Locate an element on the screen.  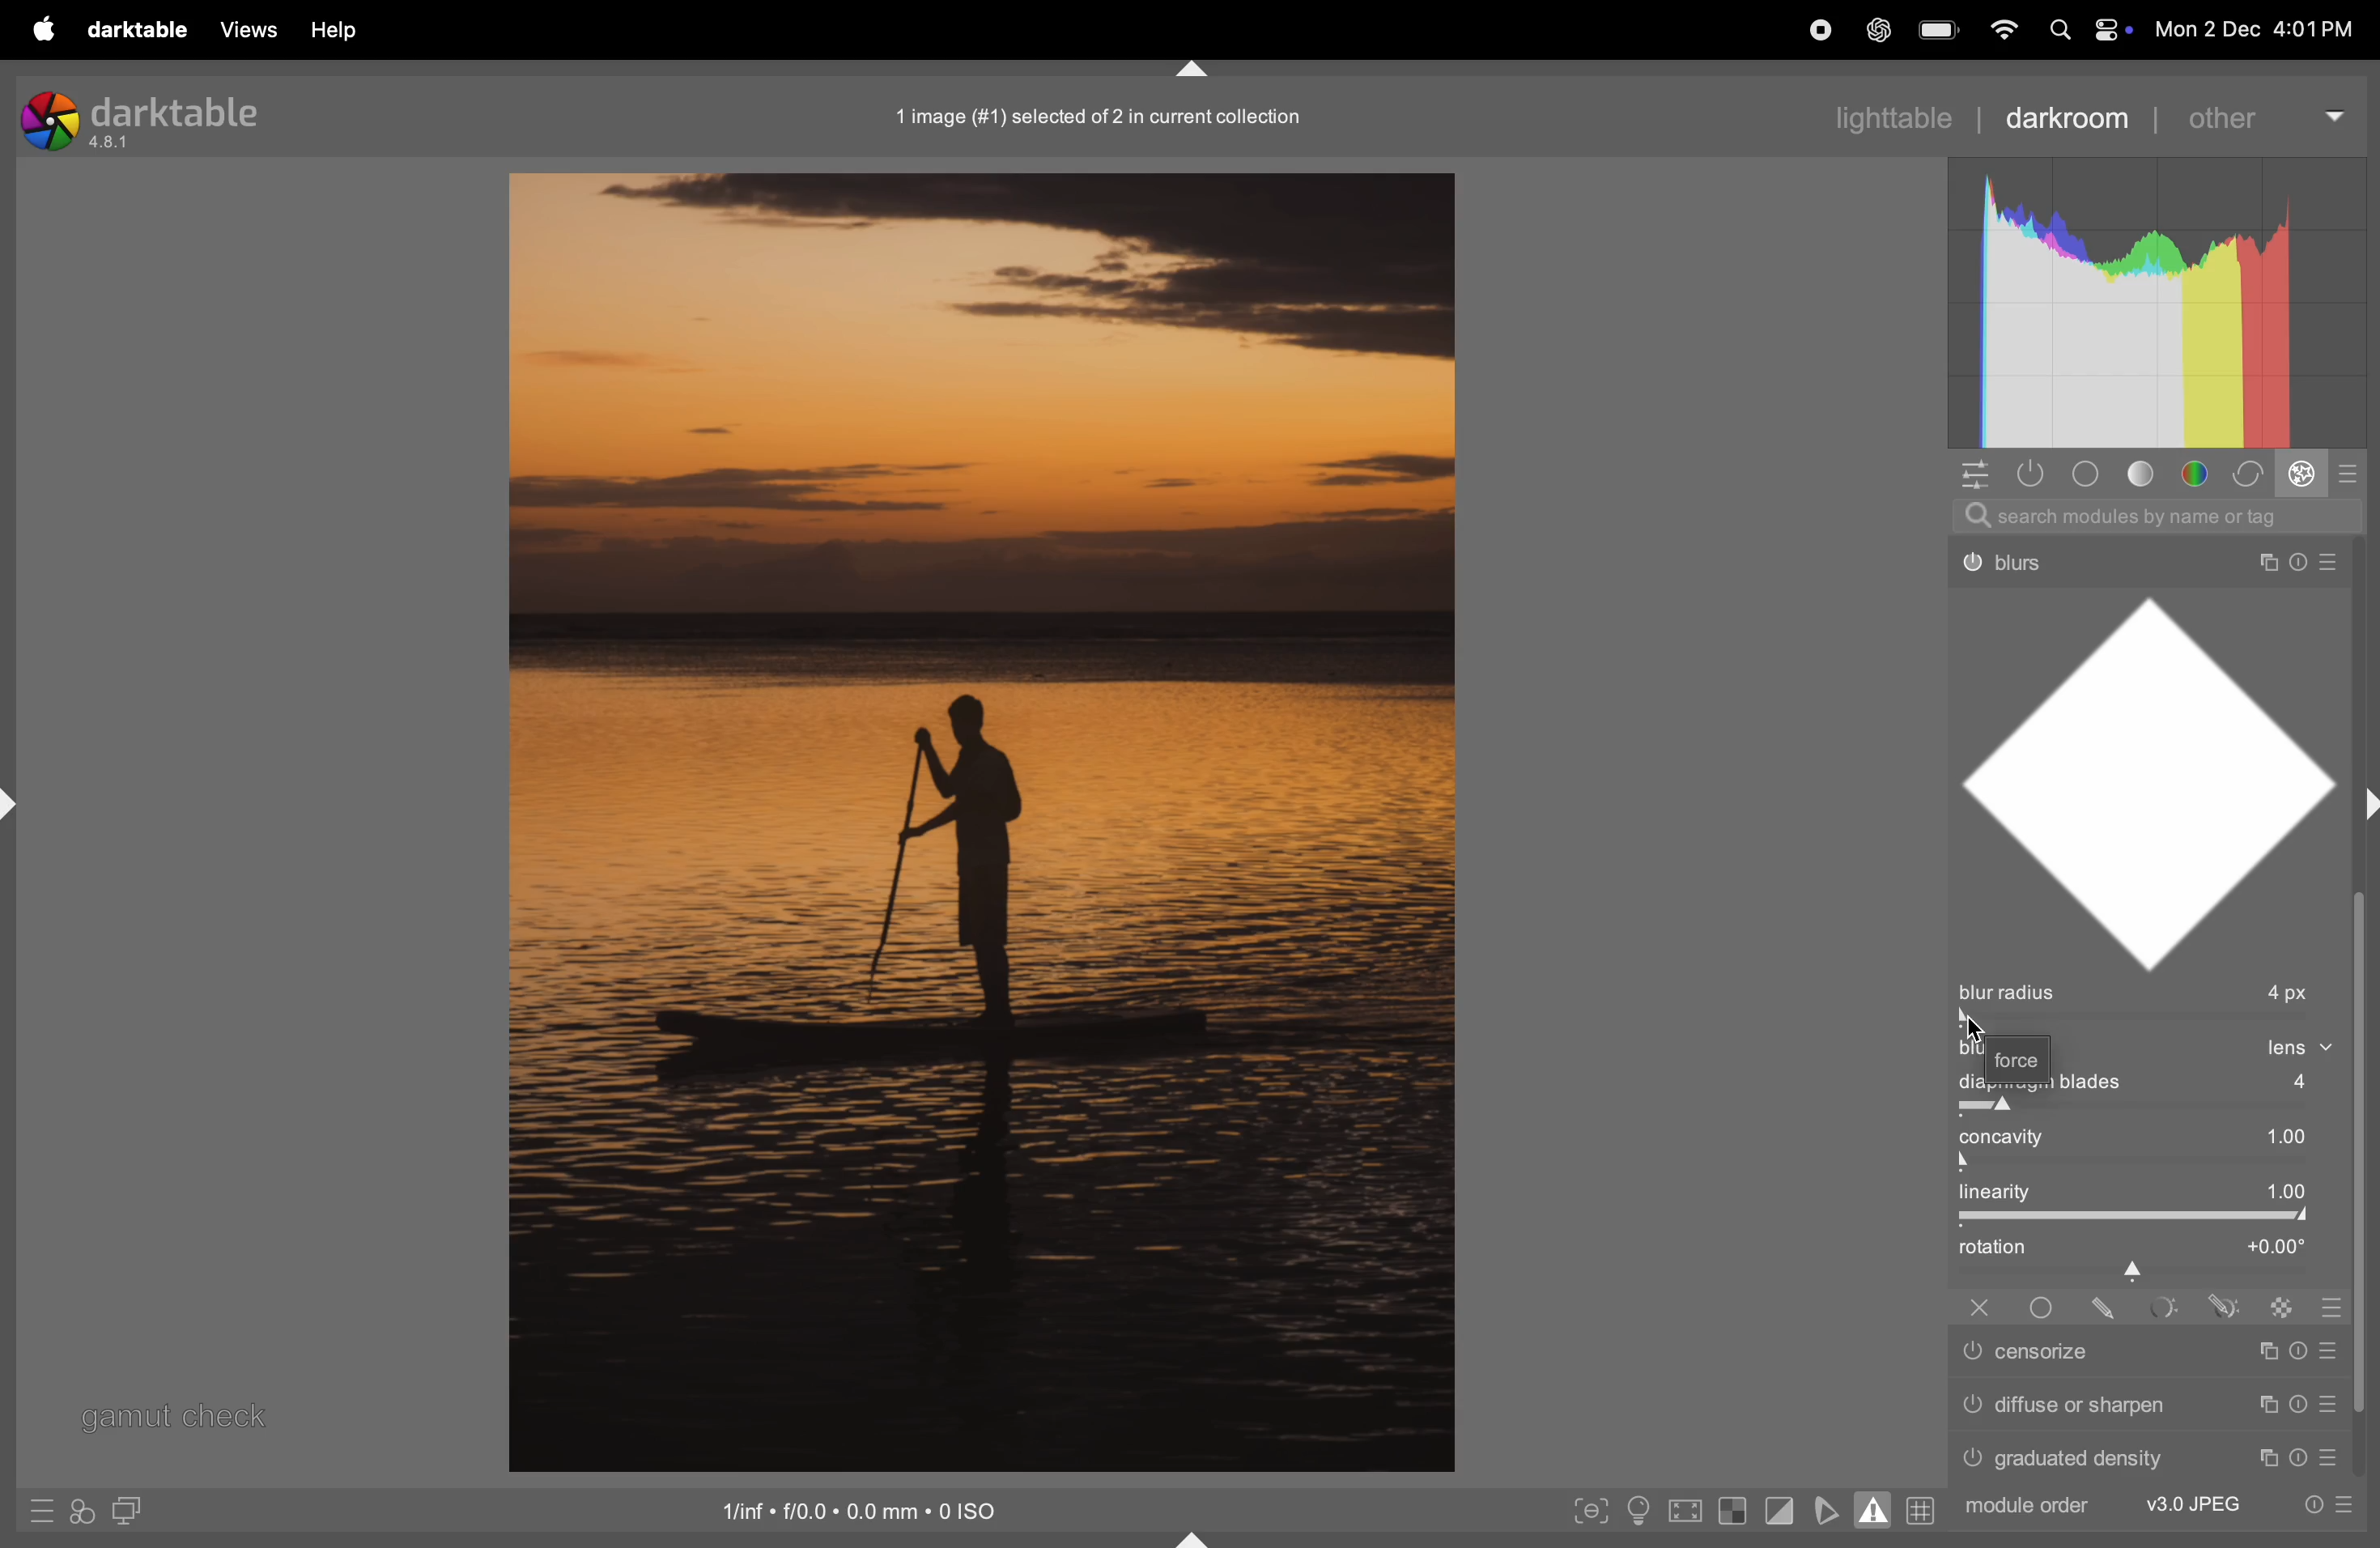
 is located at coordinates (2041, 1307).